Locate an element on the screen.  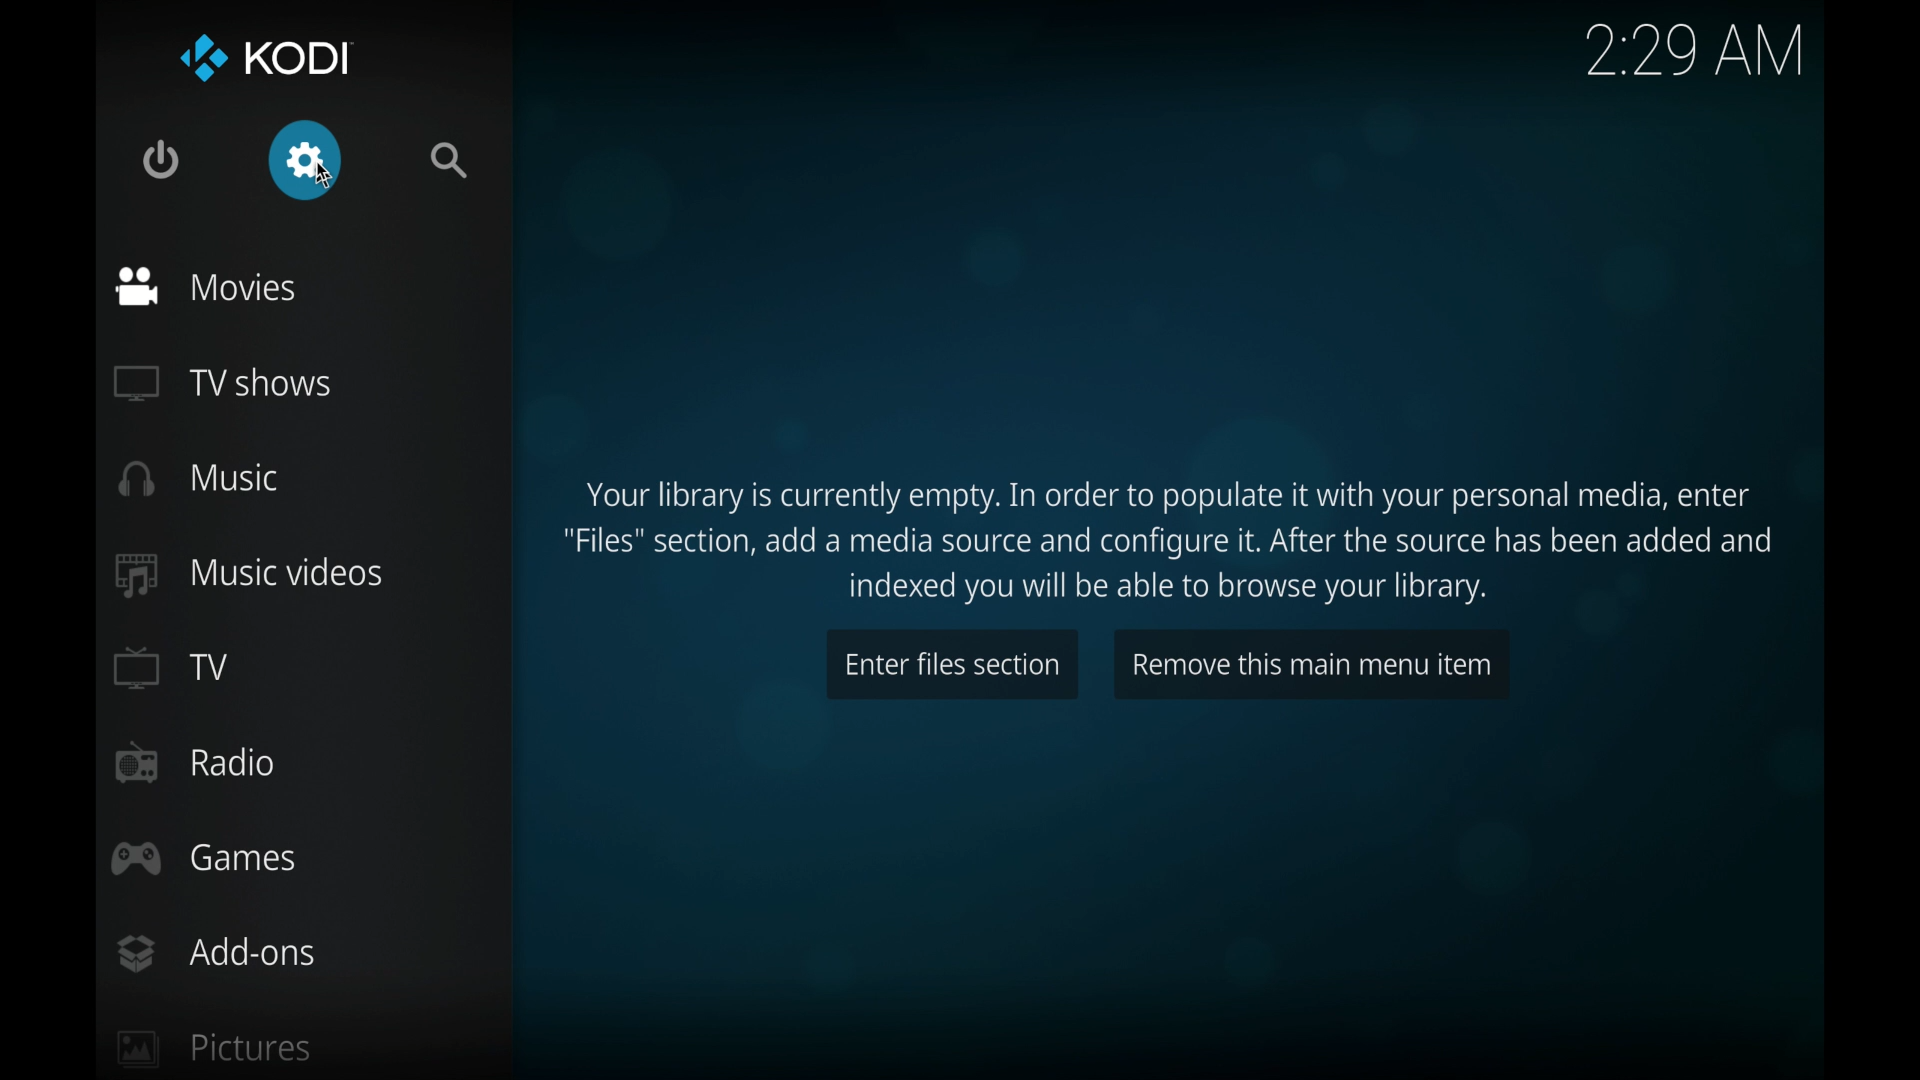
kodi is located at coordinates (296, 57).